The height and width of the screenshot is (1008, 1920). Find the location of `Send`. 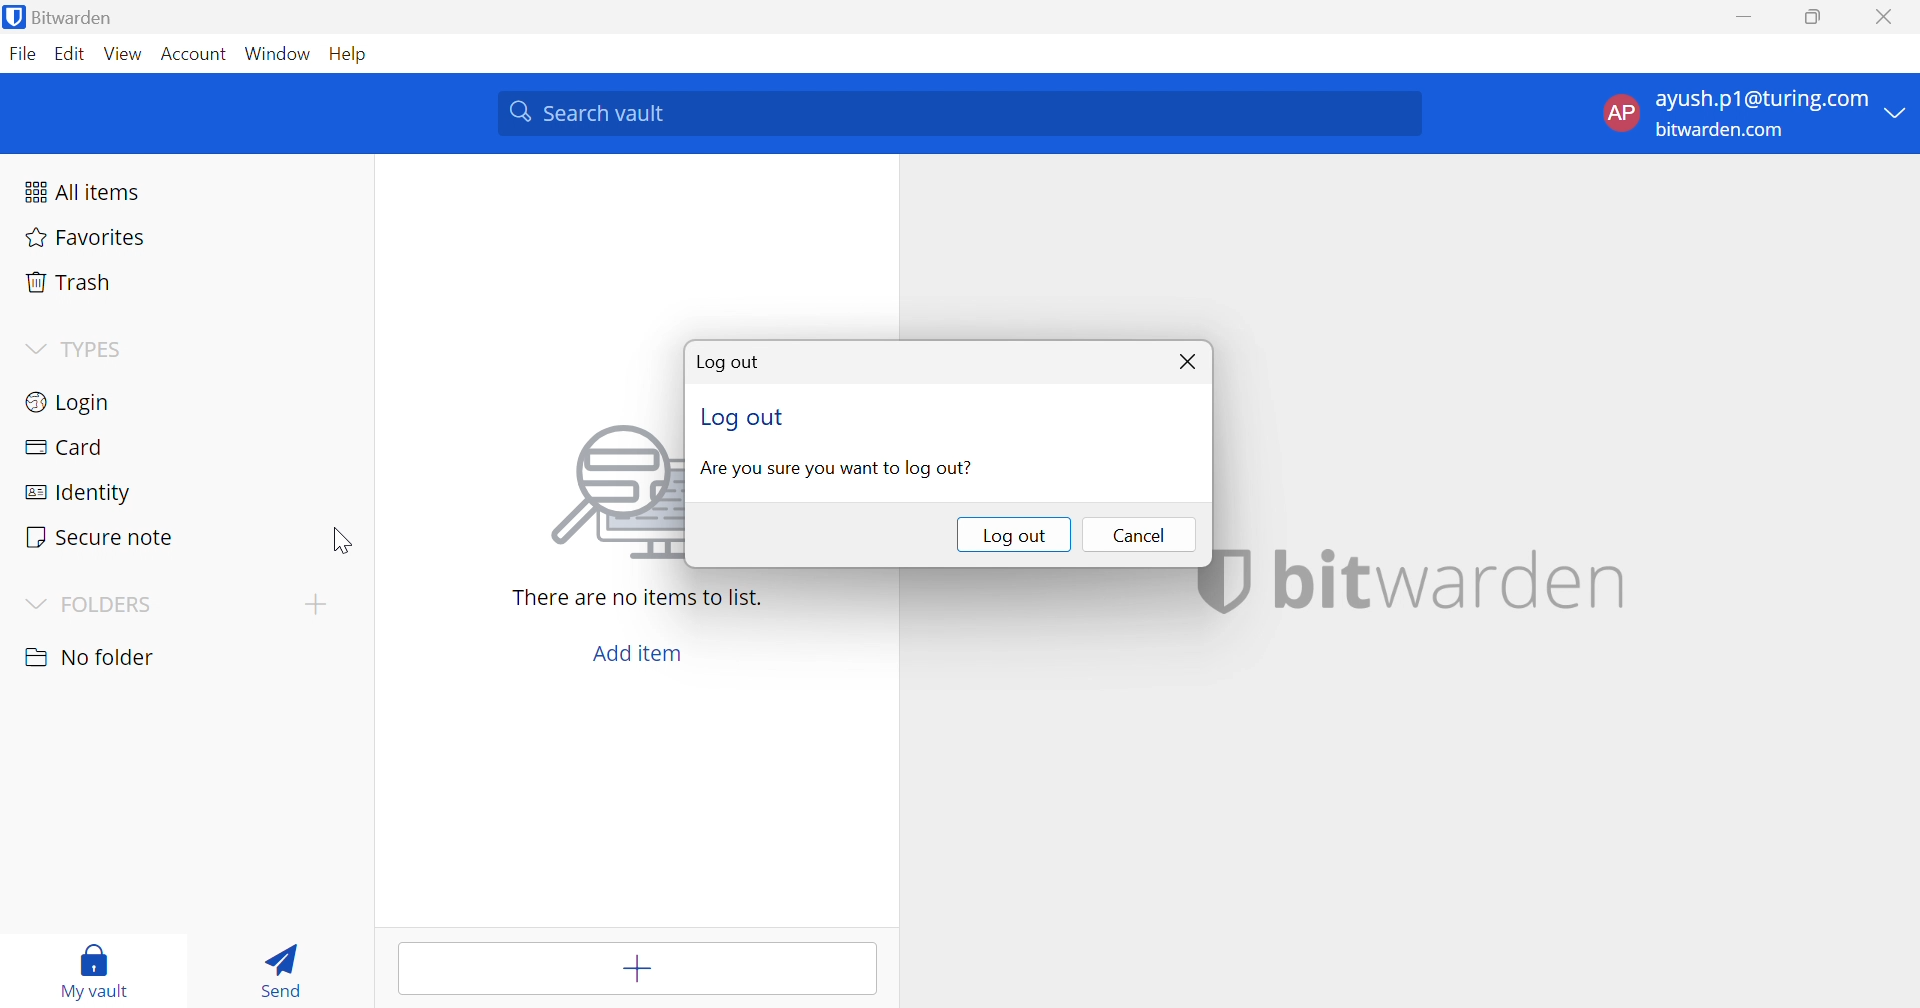

Send is located at coordinates (279, 968).